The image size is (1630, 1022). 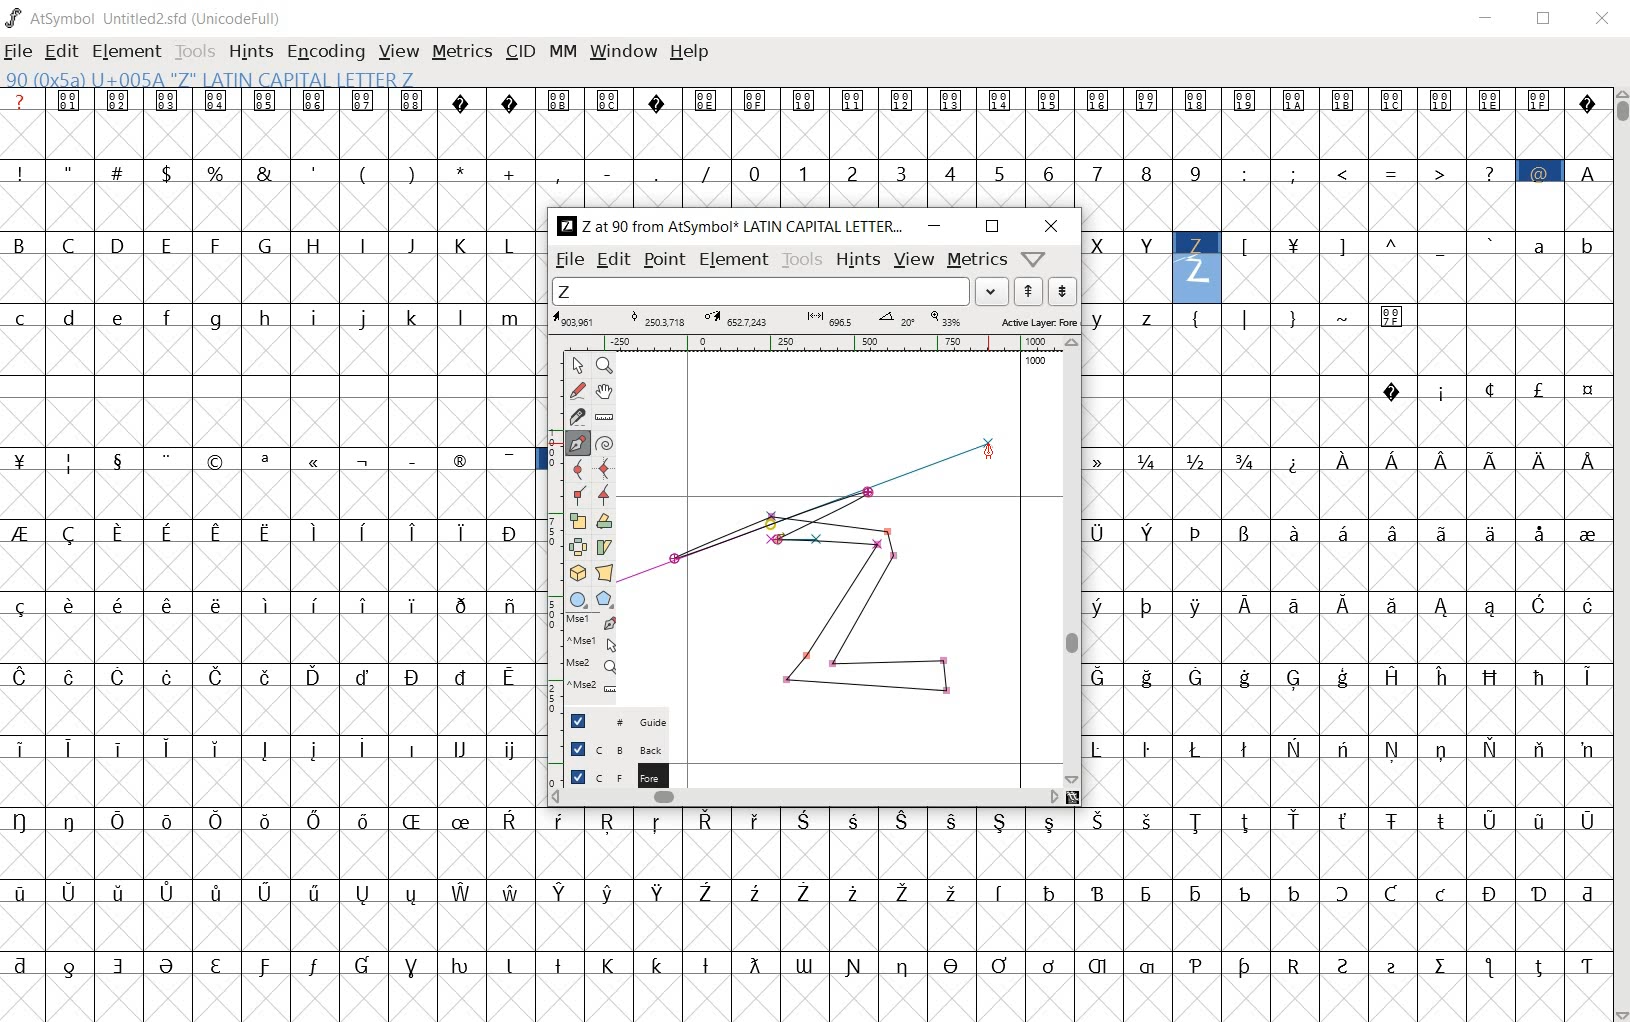 What do you see at coordinates (1070, 561) in the screenshot?
I see `scrollbar` at bounding box center [1070, 561].